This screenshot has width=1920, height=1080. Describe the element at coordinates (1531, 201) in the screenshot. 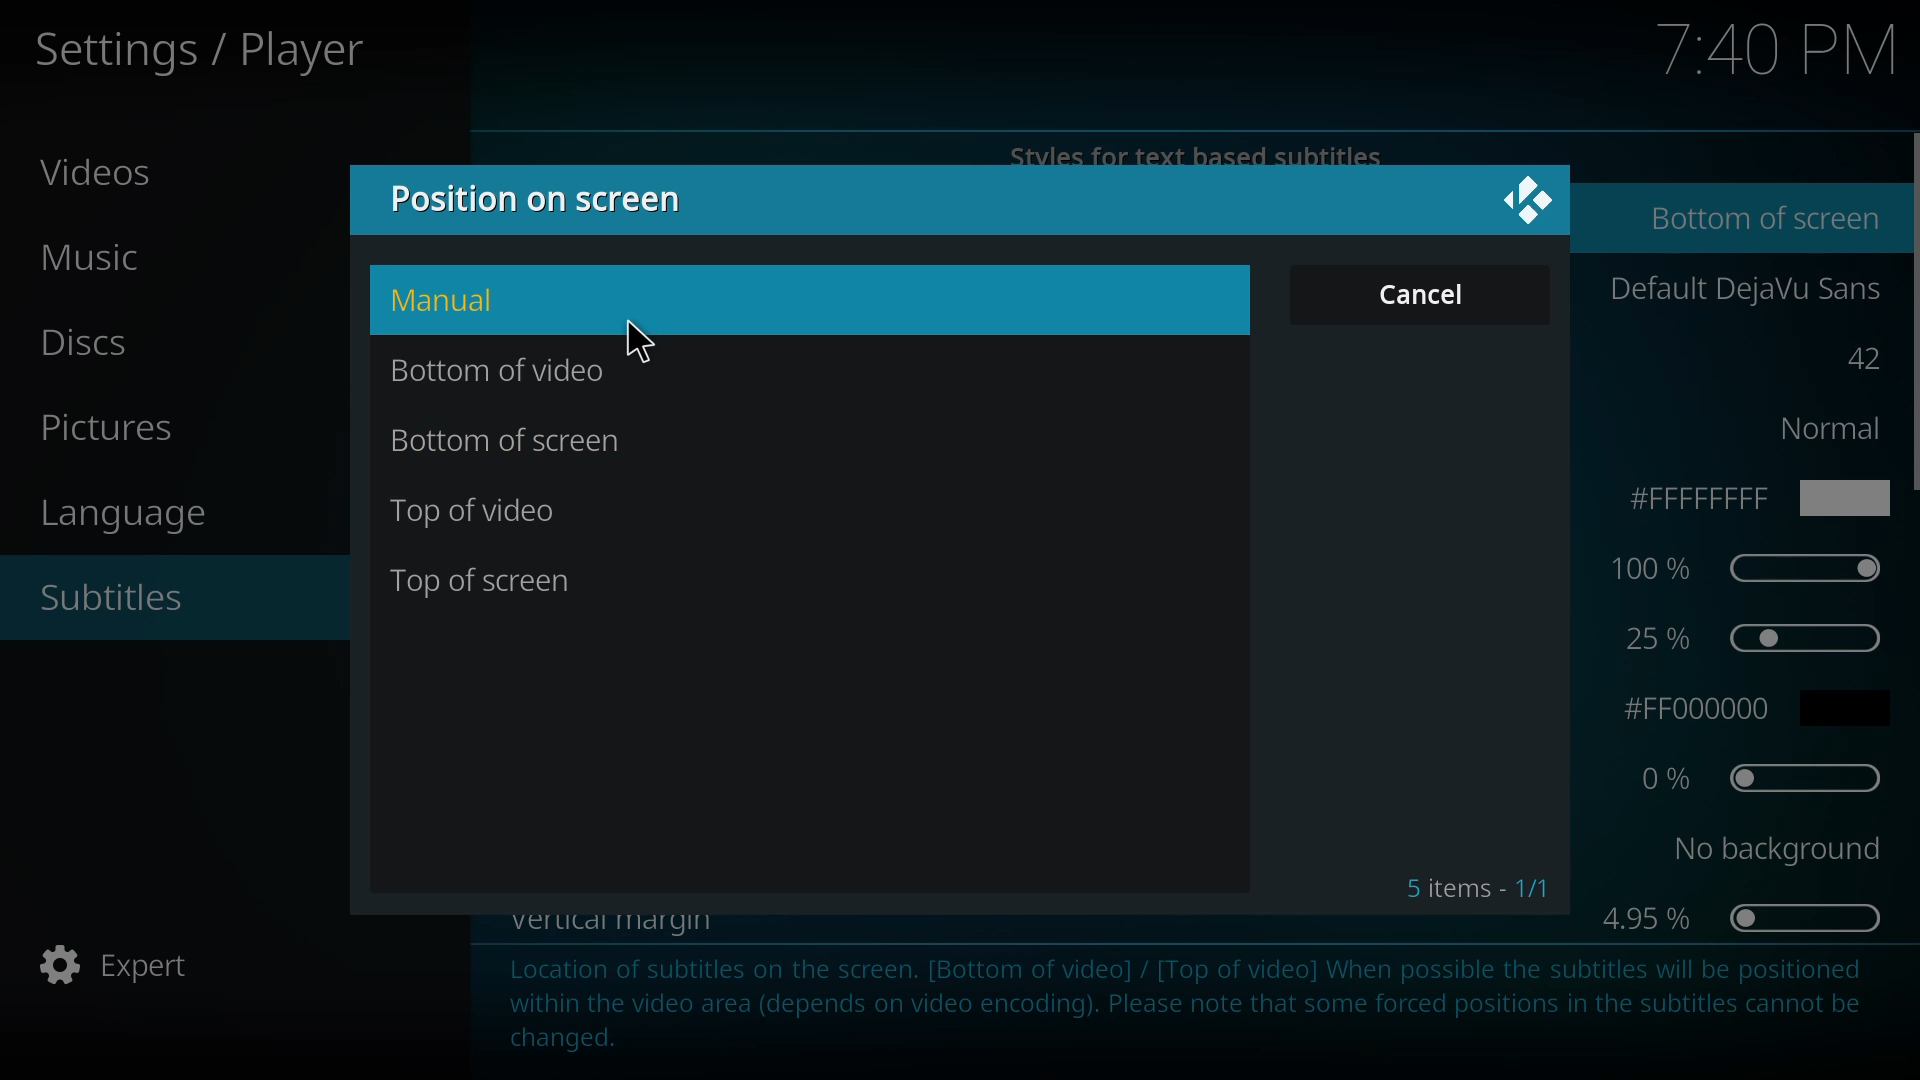

I see `close` at that location.